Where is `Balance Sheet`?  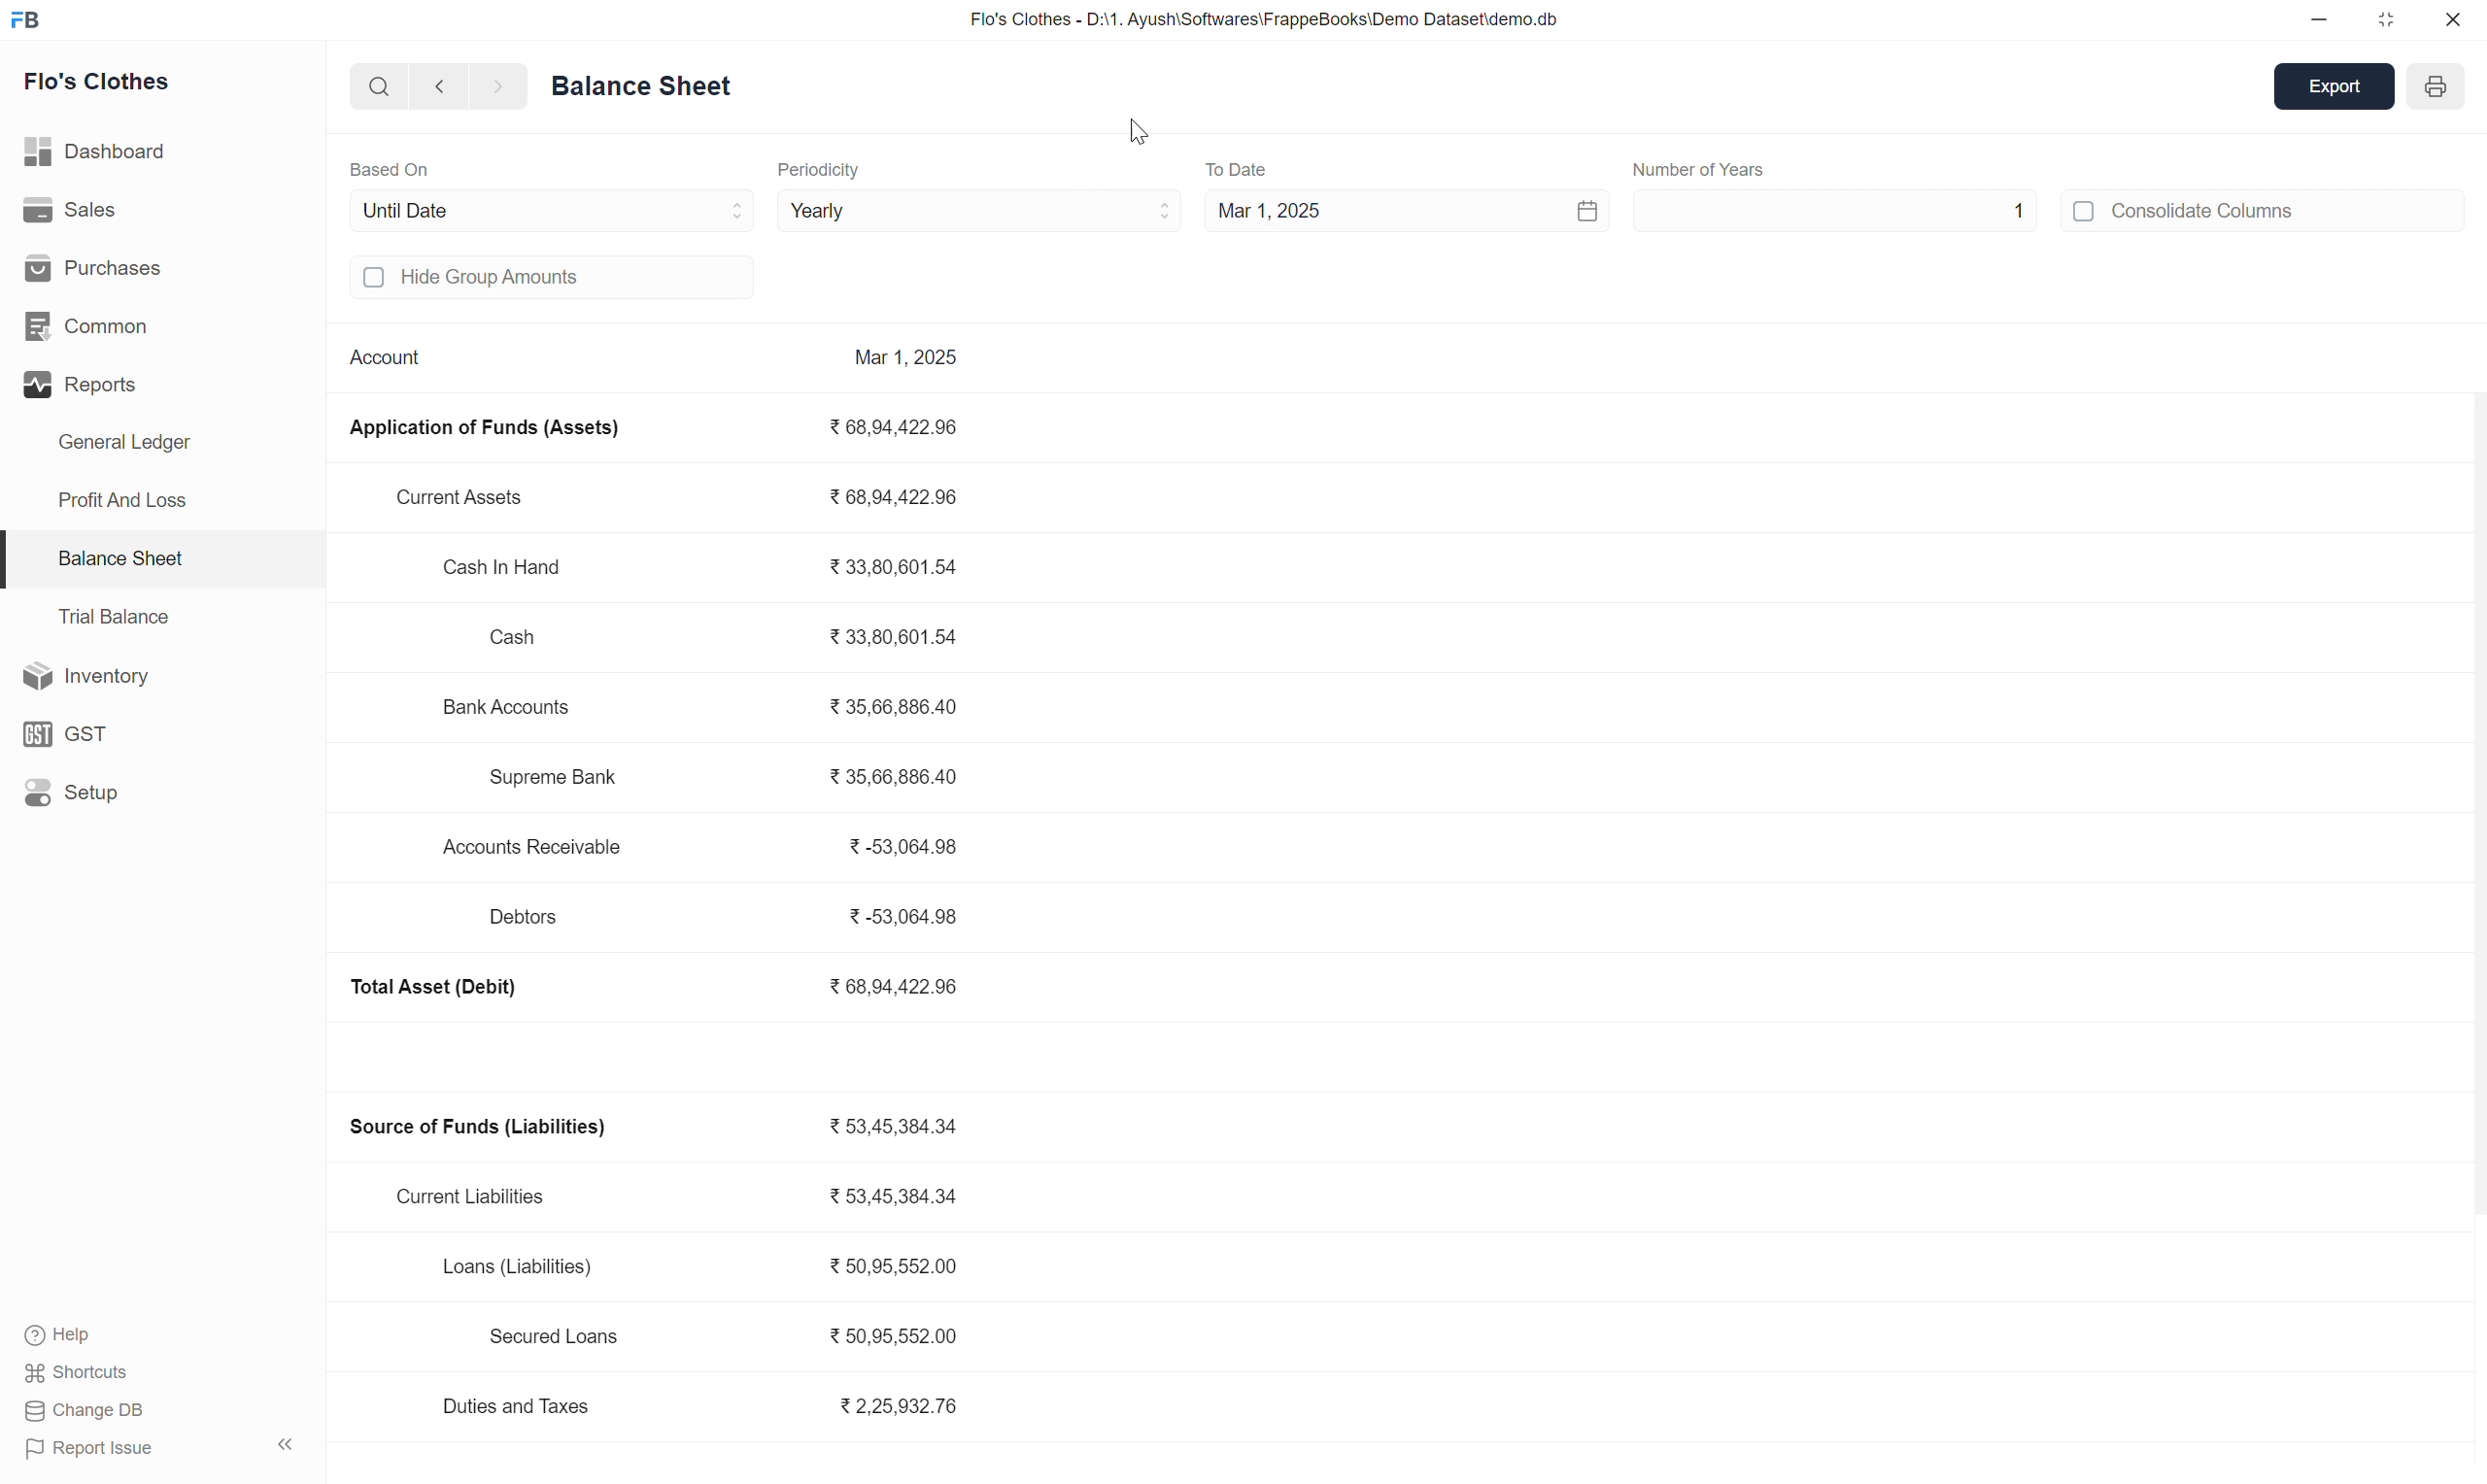
Balance Sheet is located at coordinates (641, 83).